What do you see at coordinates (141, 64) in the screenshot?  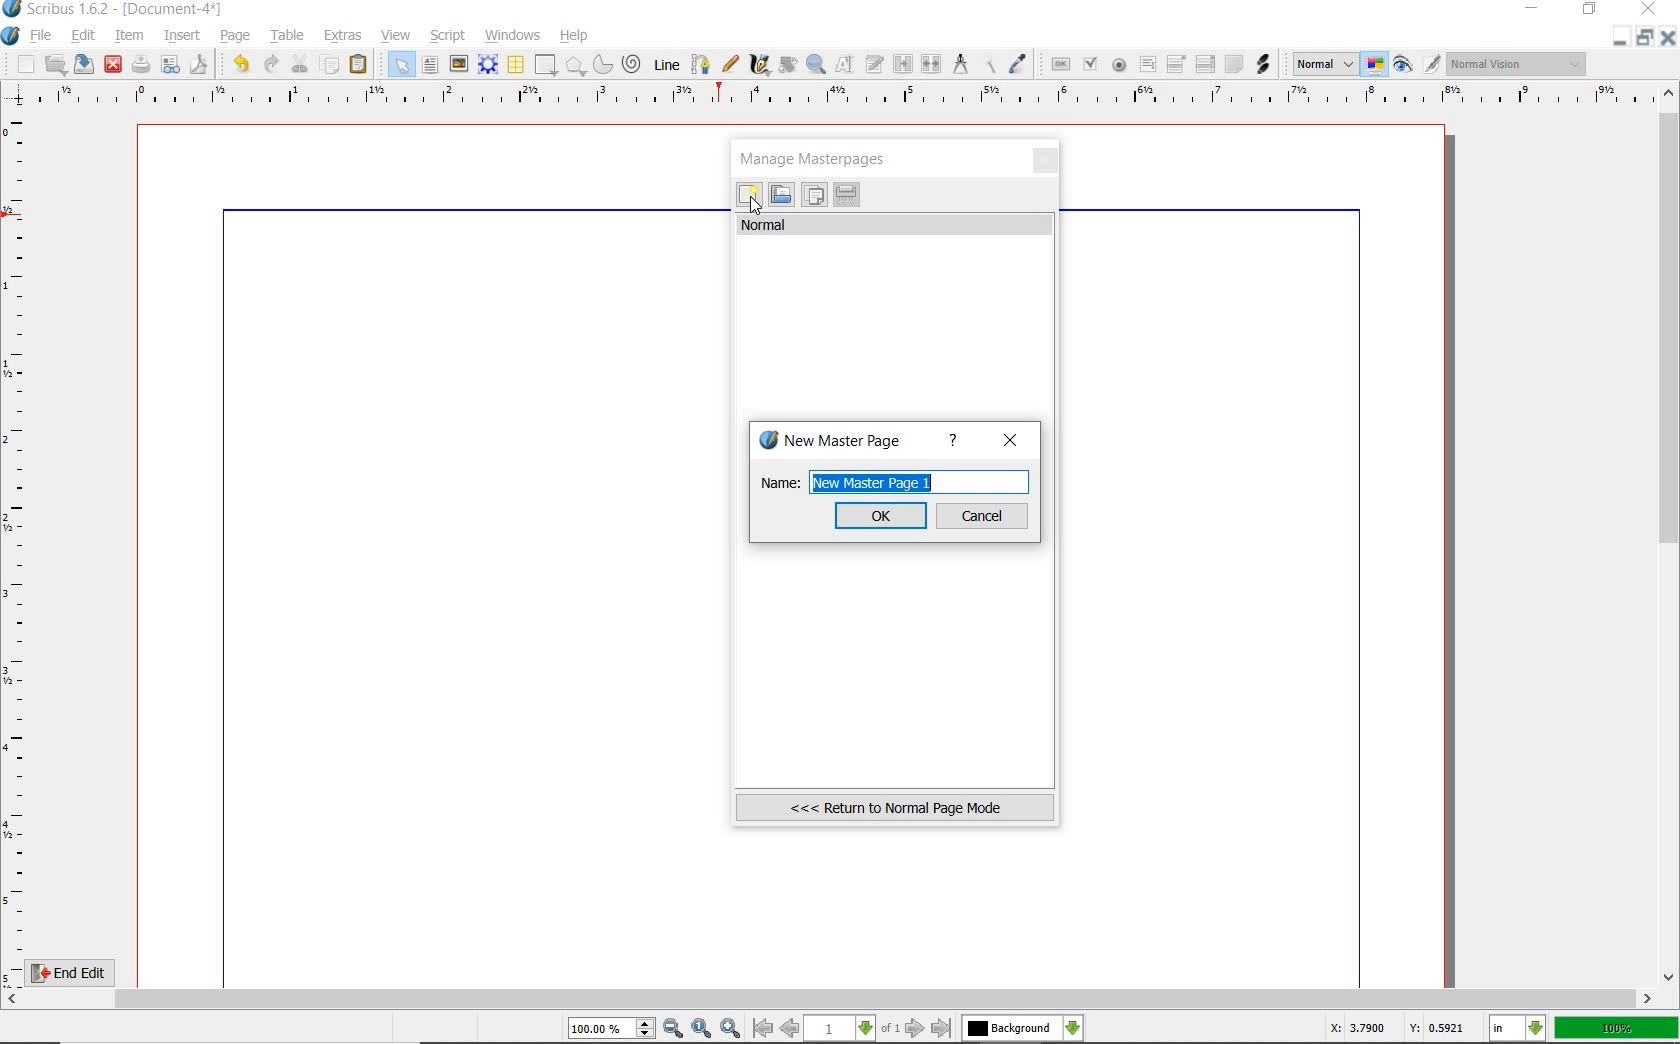 I see `print` at bounding box center [141, 64].